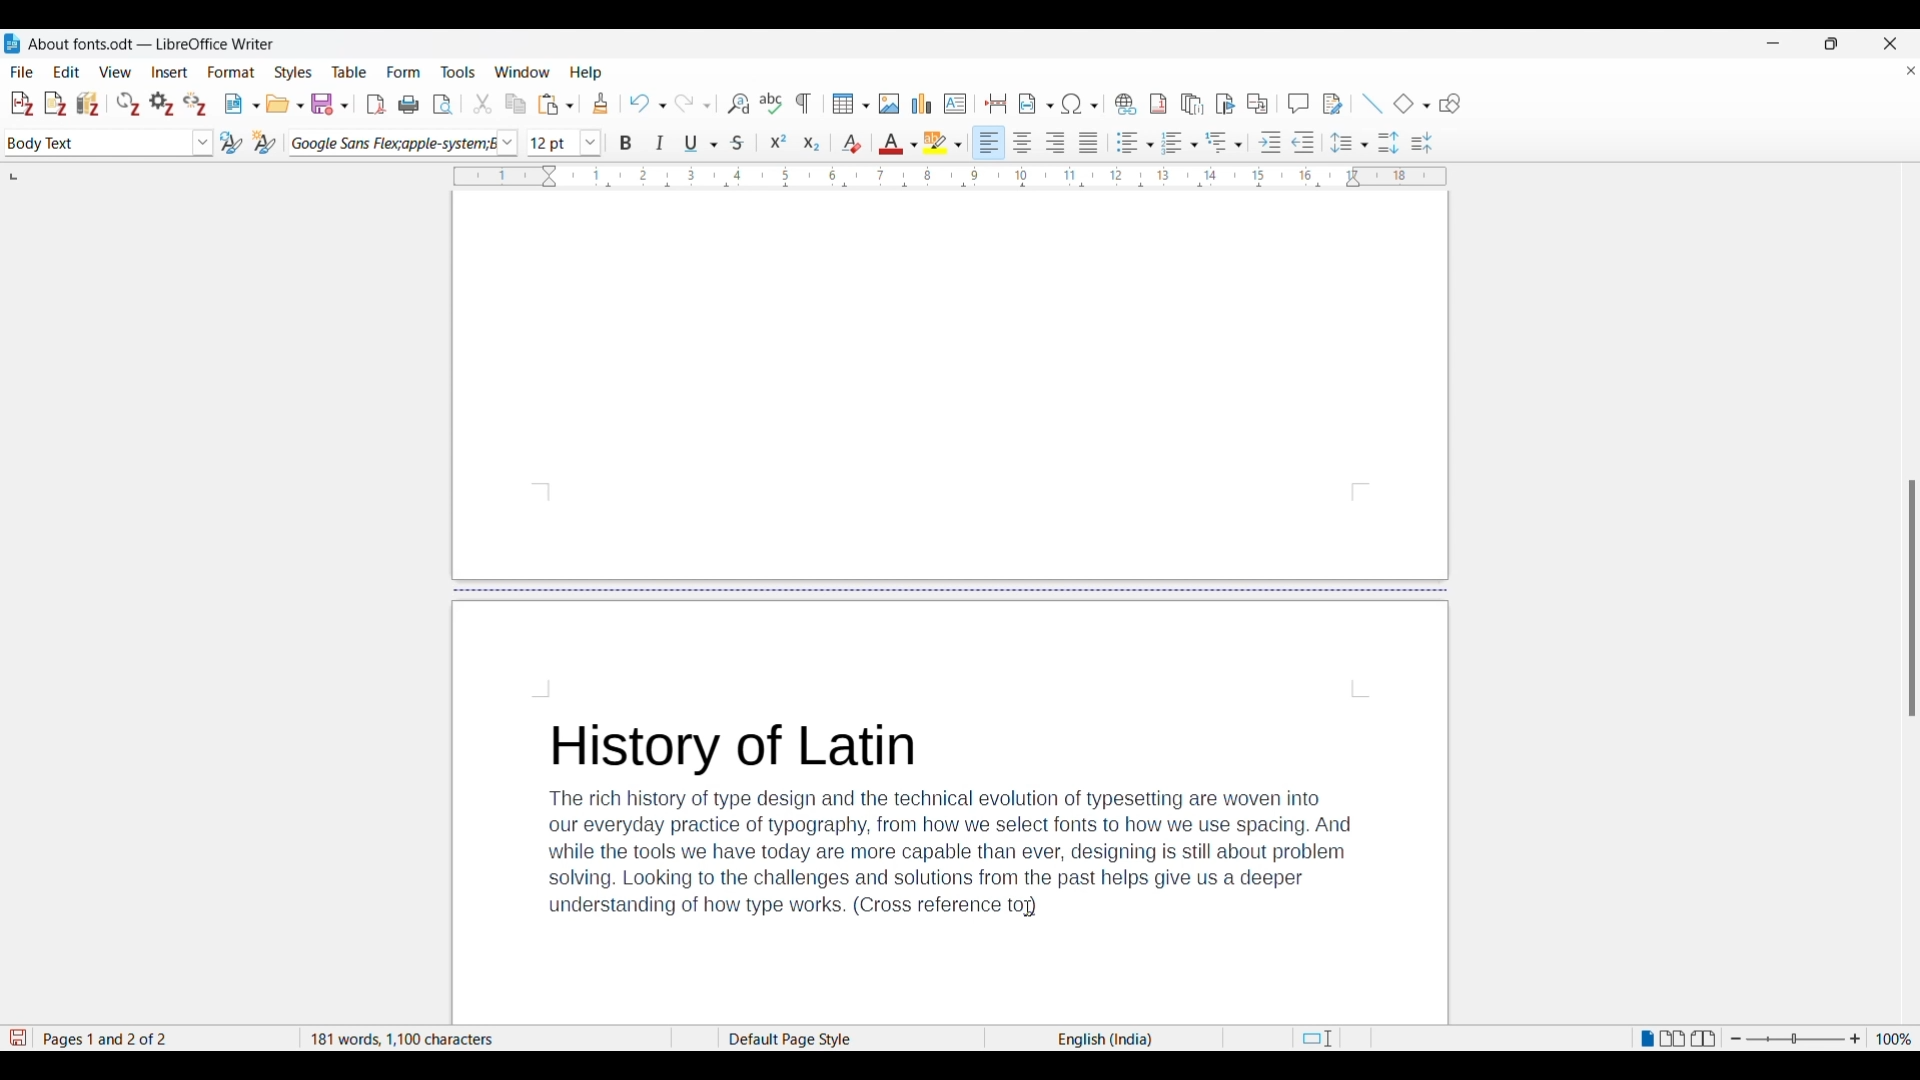 The height and width of the screenshot is (1080, 1920). I want to click on Insert bookmark, so click(1226, 105).